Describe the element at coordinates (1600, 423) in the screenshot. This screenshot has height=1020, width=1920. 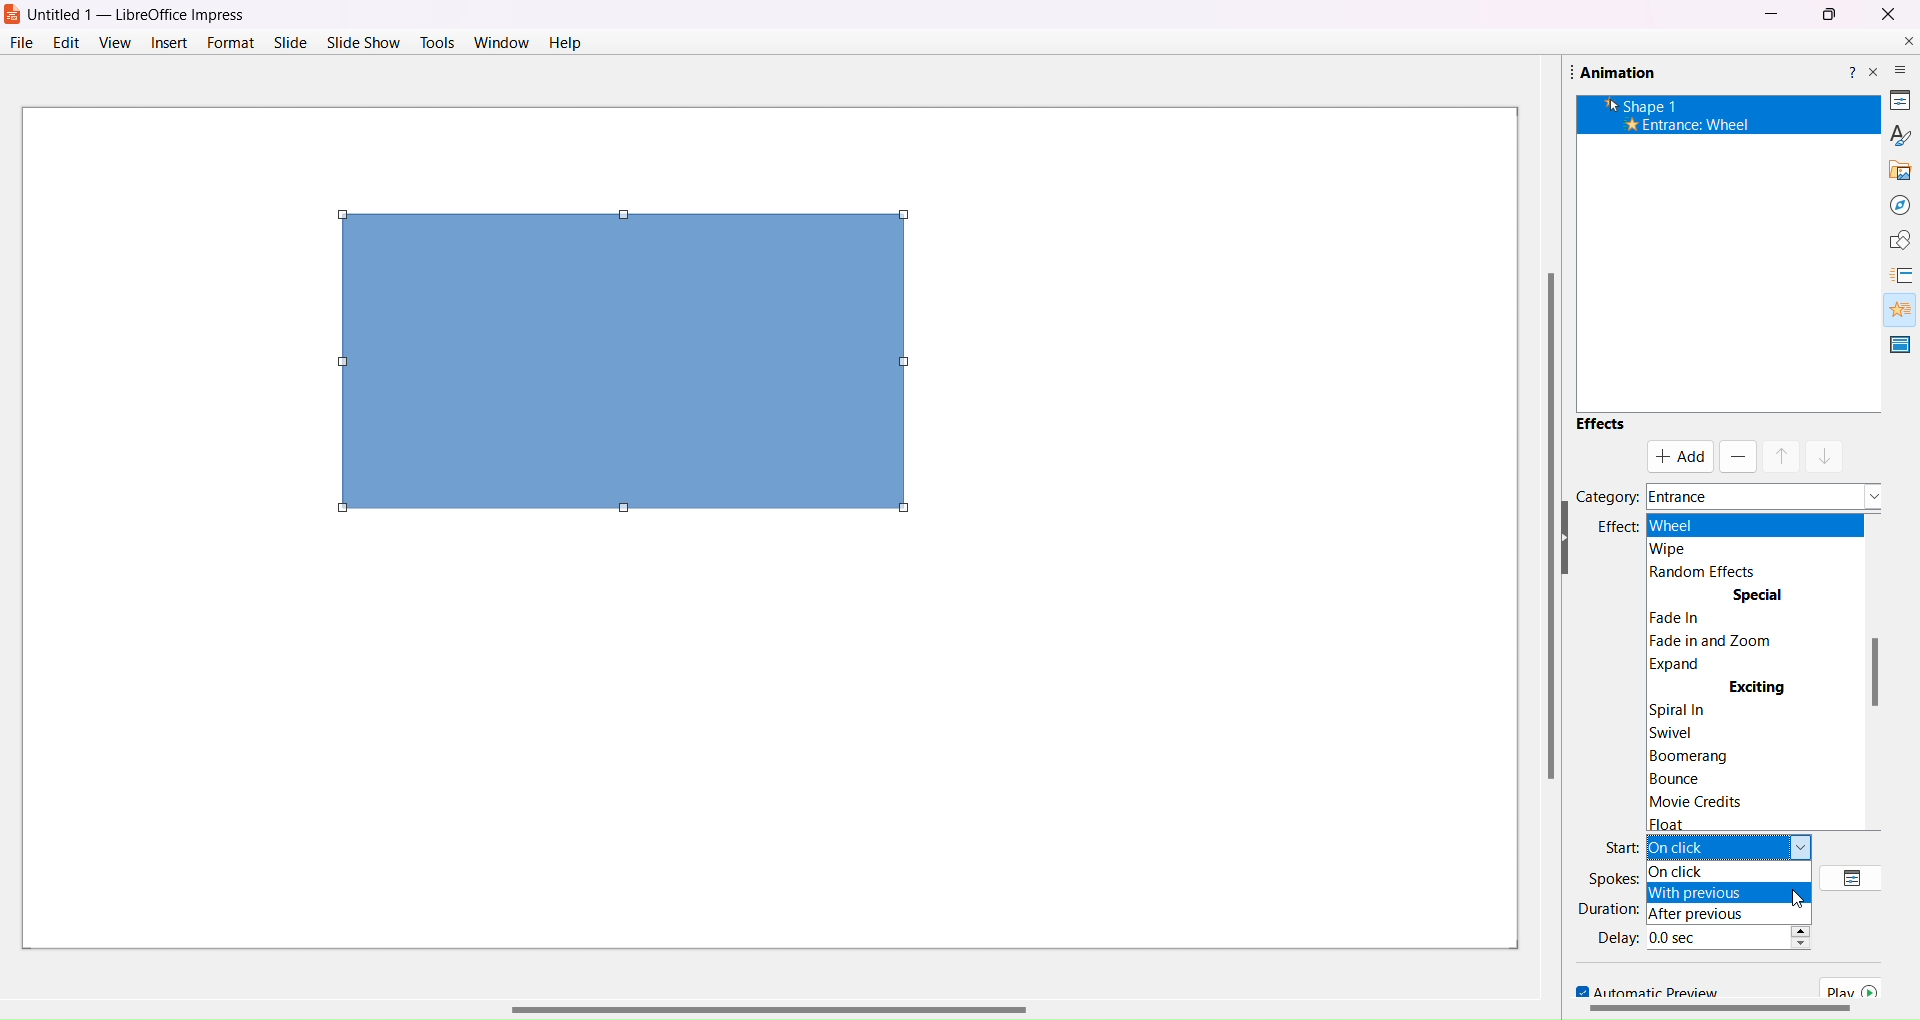
I see `Effects` at that location.